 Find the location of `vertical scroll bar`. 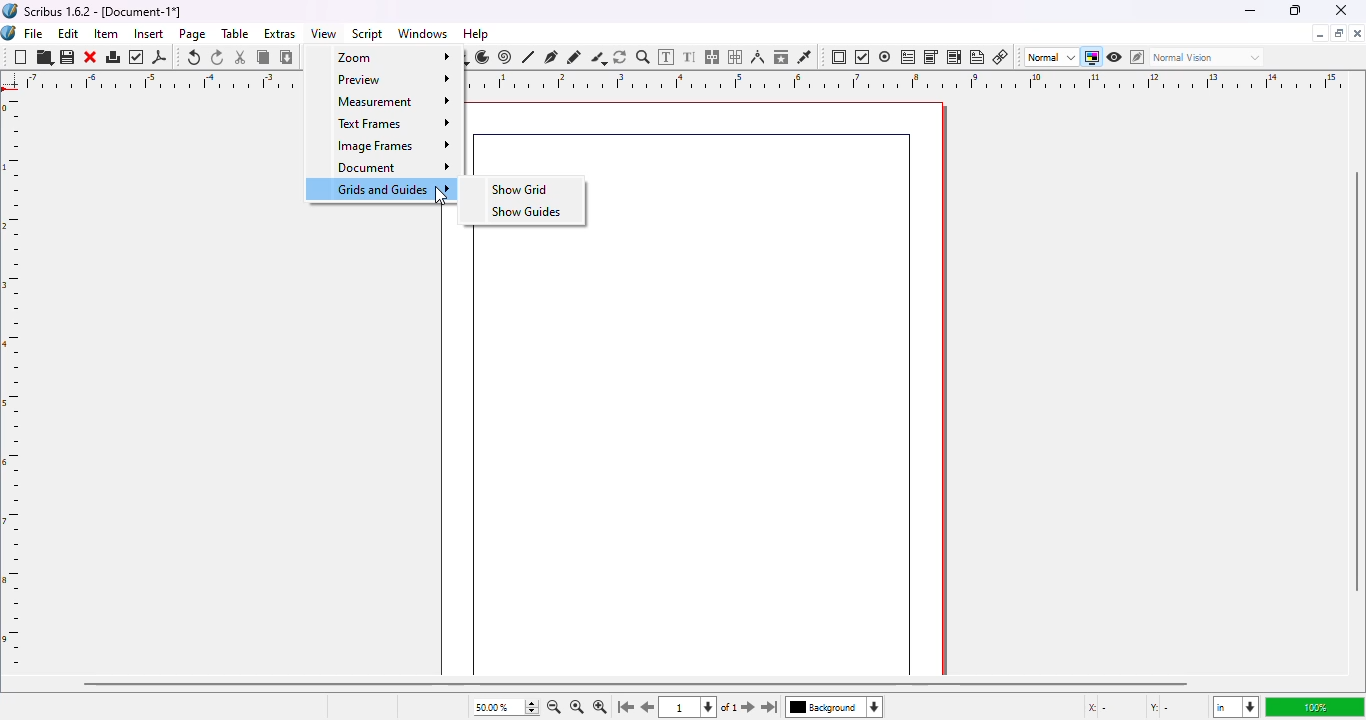

vertical scroll bar is located at coordinates (1357, 383).